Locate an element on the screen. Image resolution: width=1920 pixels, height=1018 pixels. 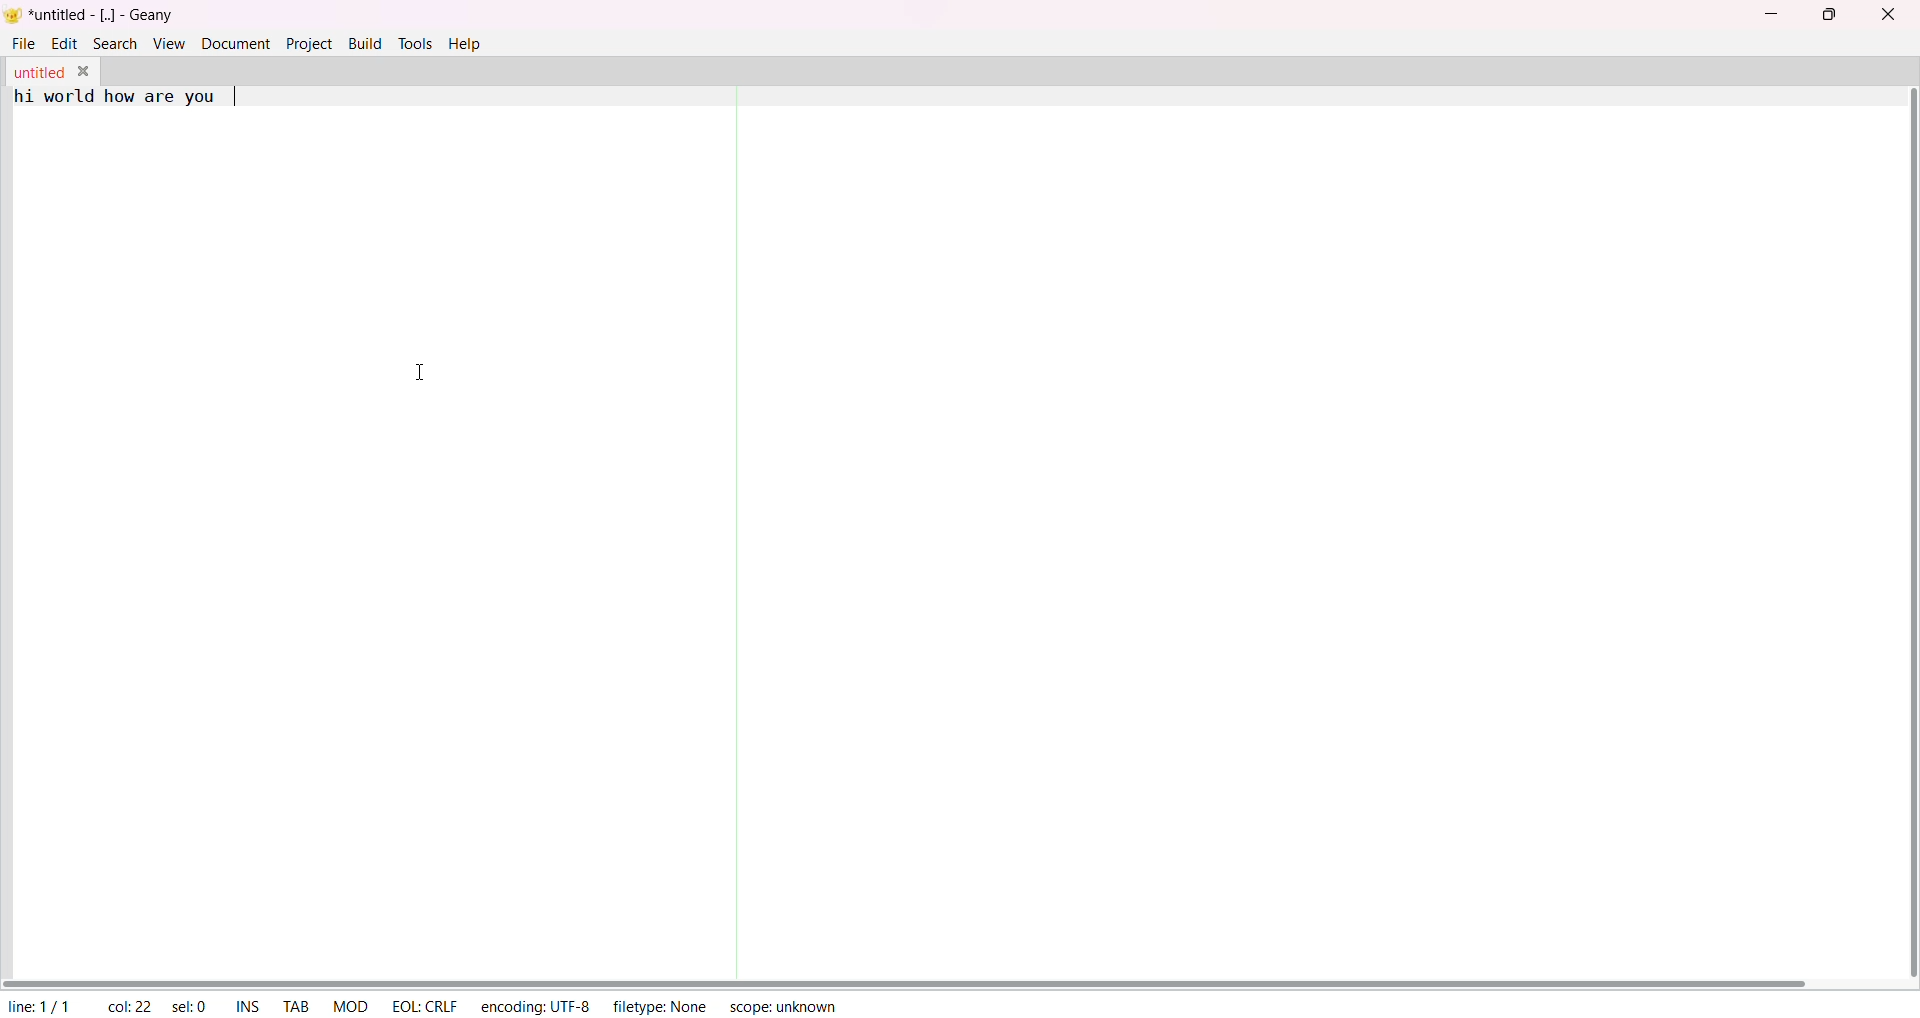
close is located at coordinates (87, 70).